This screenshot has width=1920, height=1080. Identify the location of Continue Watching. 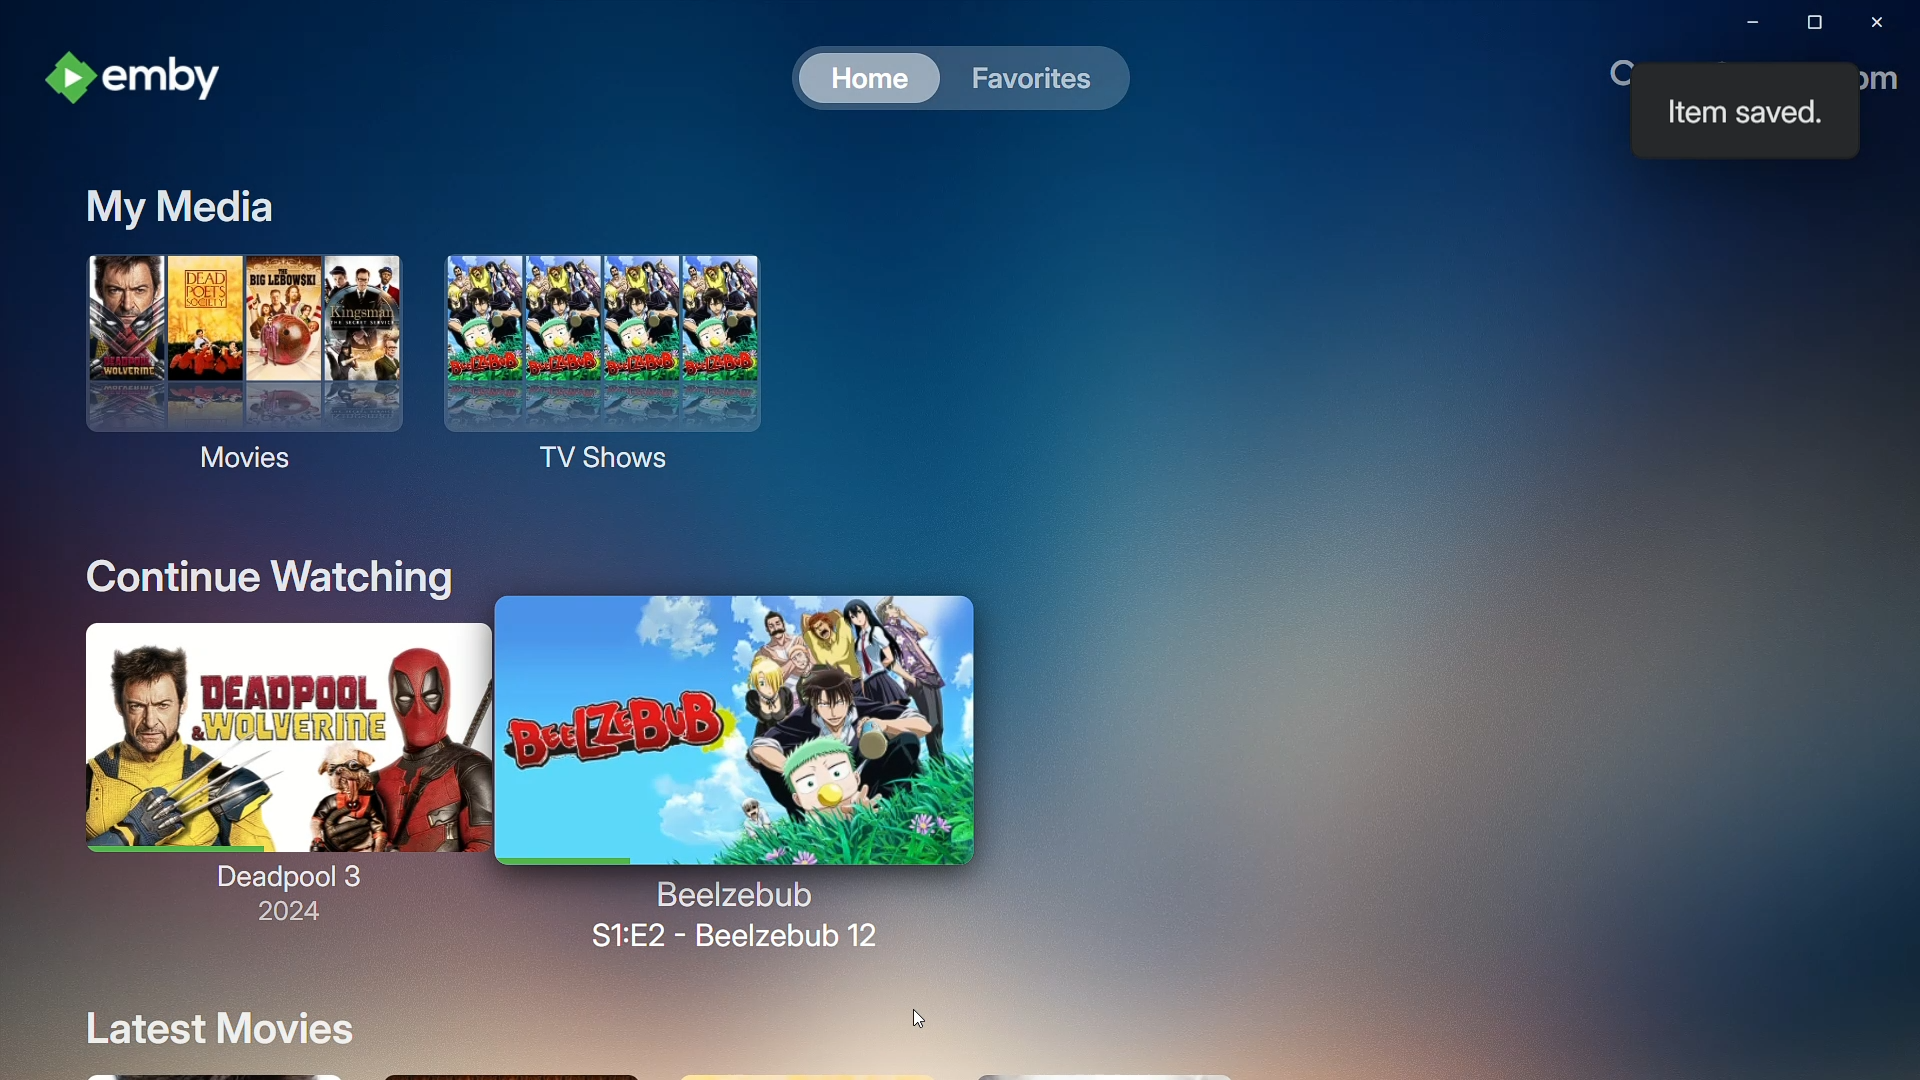
(259, 570).